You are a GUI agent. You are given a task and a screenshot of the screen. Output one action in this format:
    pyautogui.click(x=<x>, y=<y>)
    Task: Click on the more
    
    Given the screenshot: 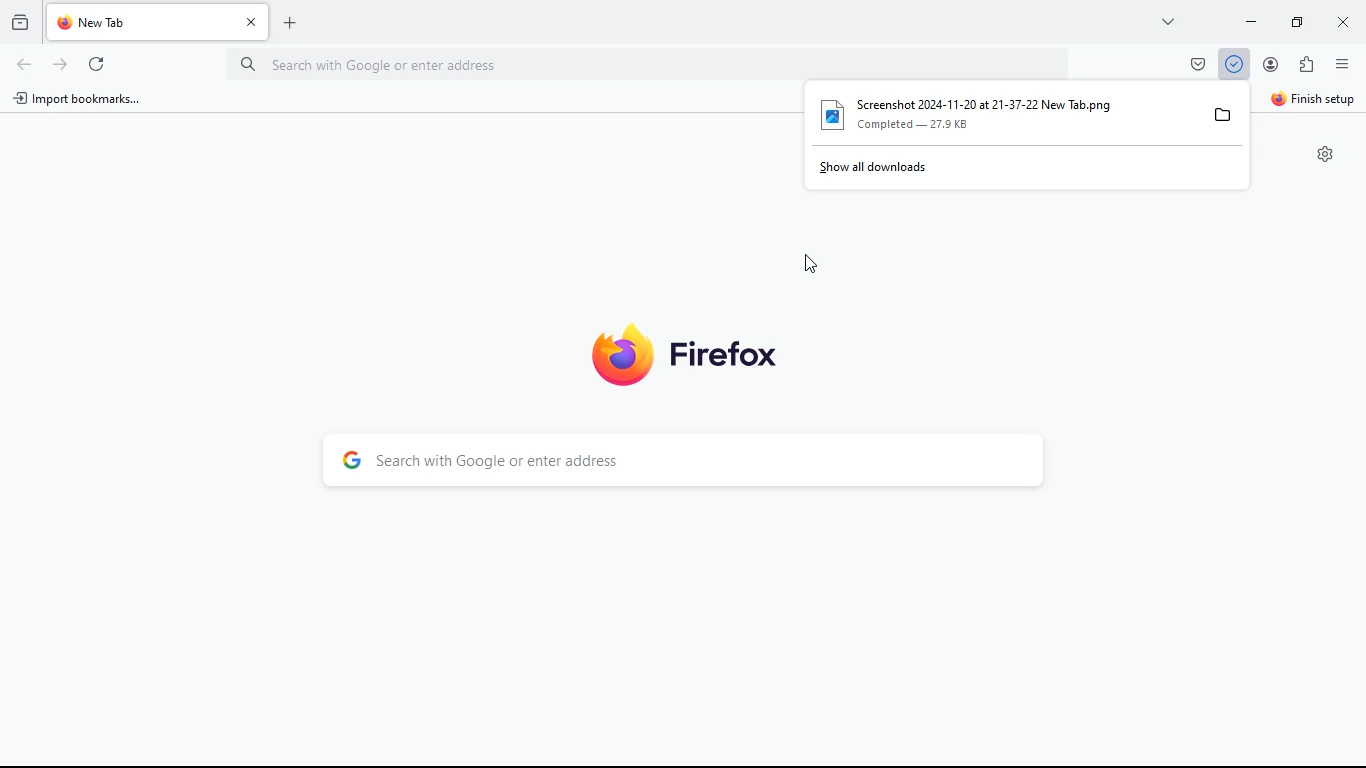 What is the action you would take?
    pyautogui.click(x=1169, y=21)
    